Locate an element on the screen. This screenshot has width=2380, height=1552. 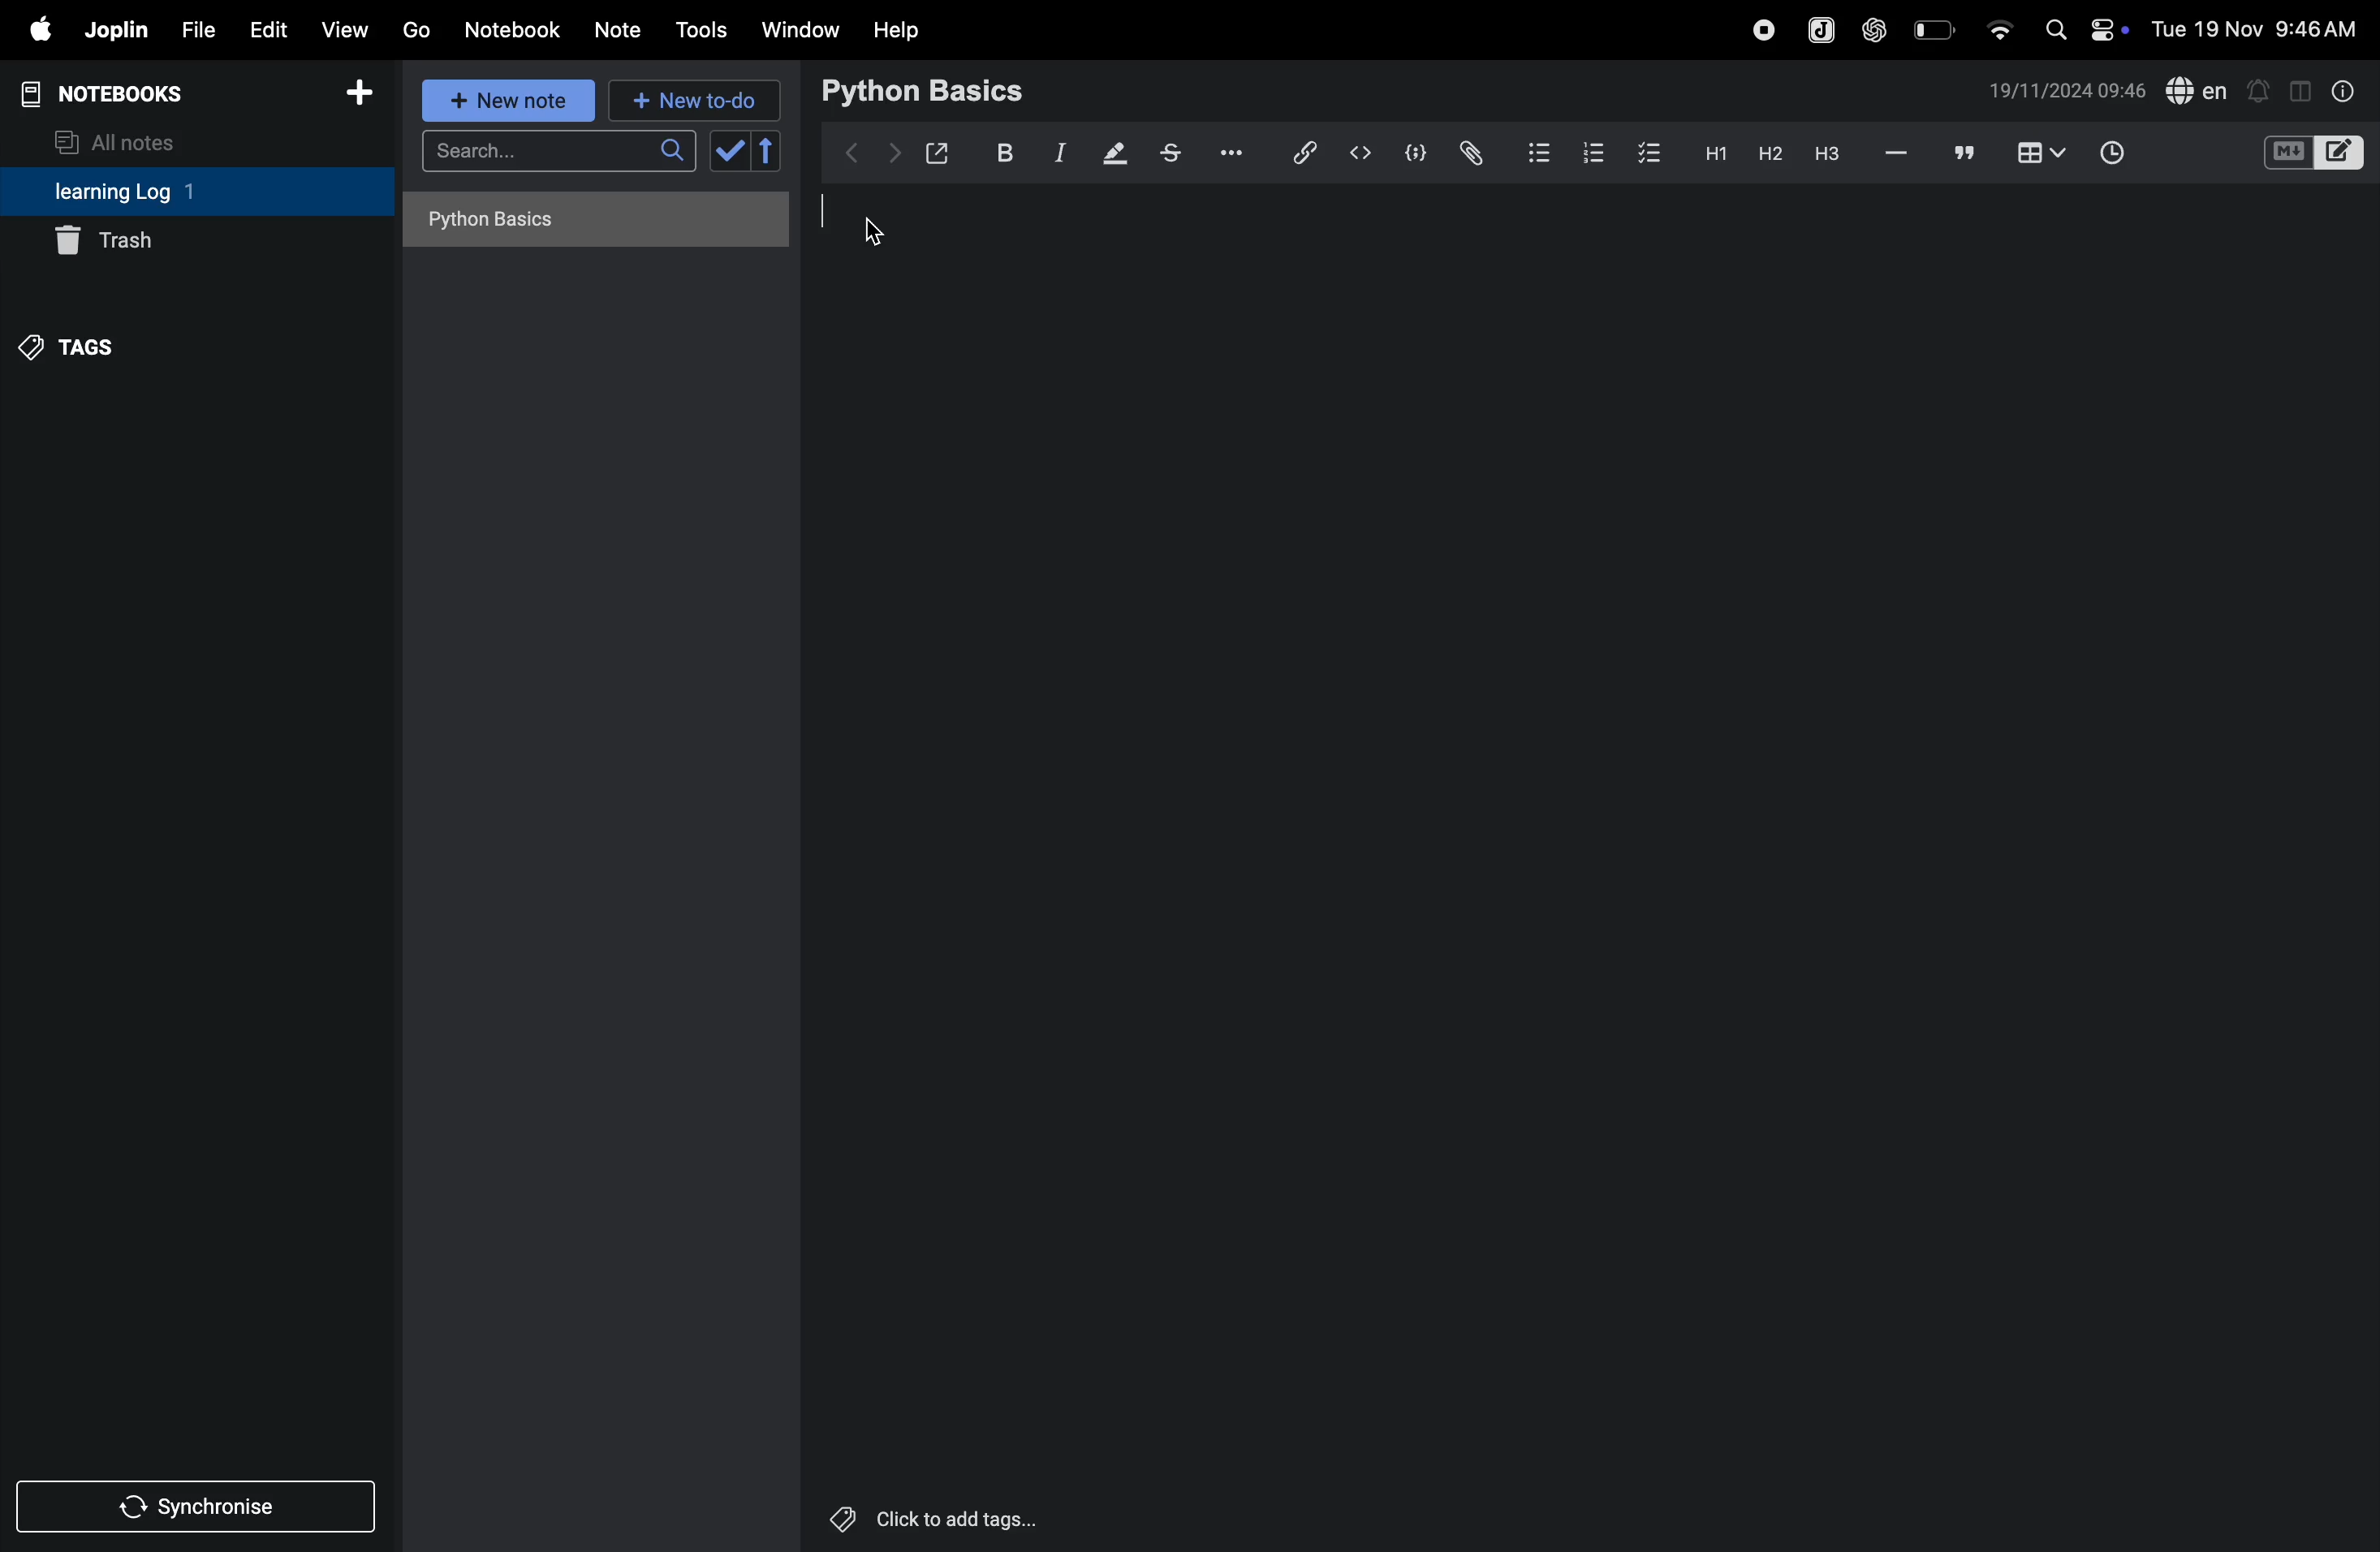
toggle editor layout is located at coordinates (2302, 89).